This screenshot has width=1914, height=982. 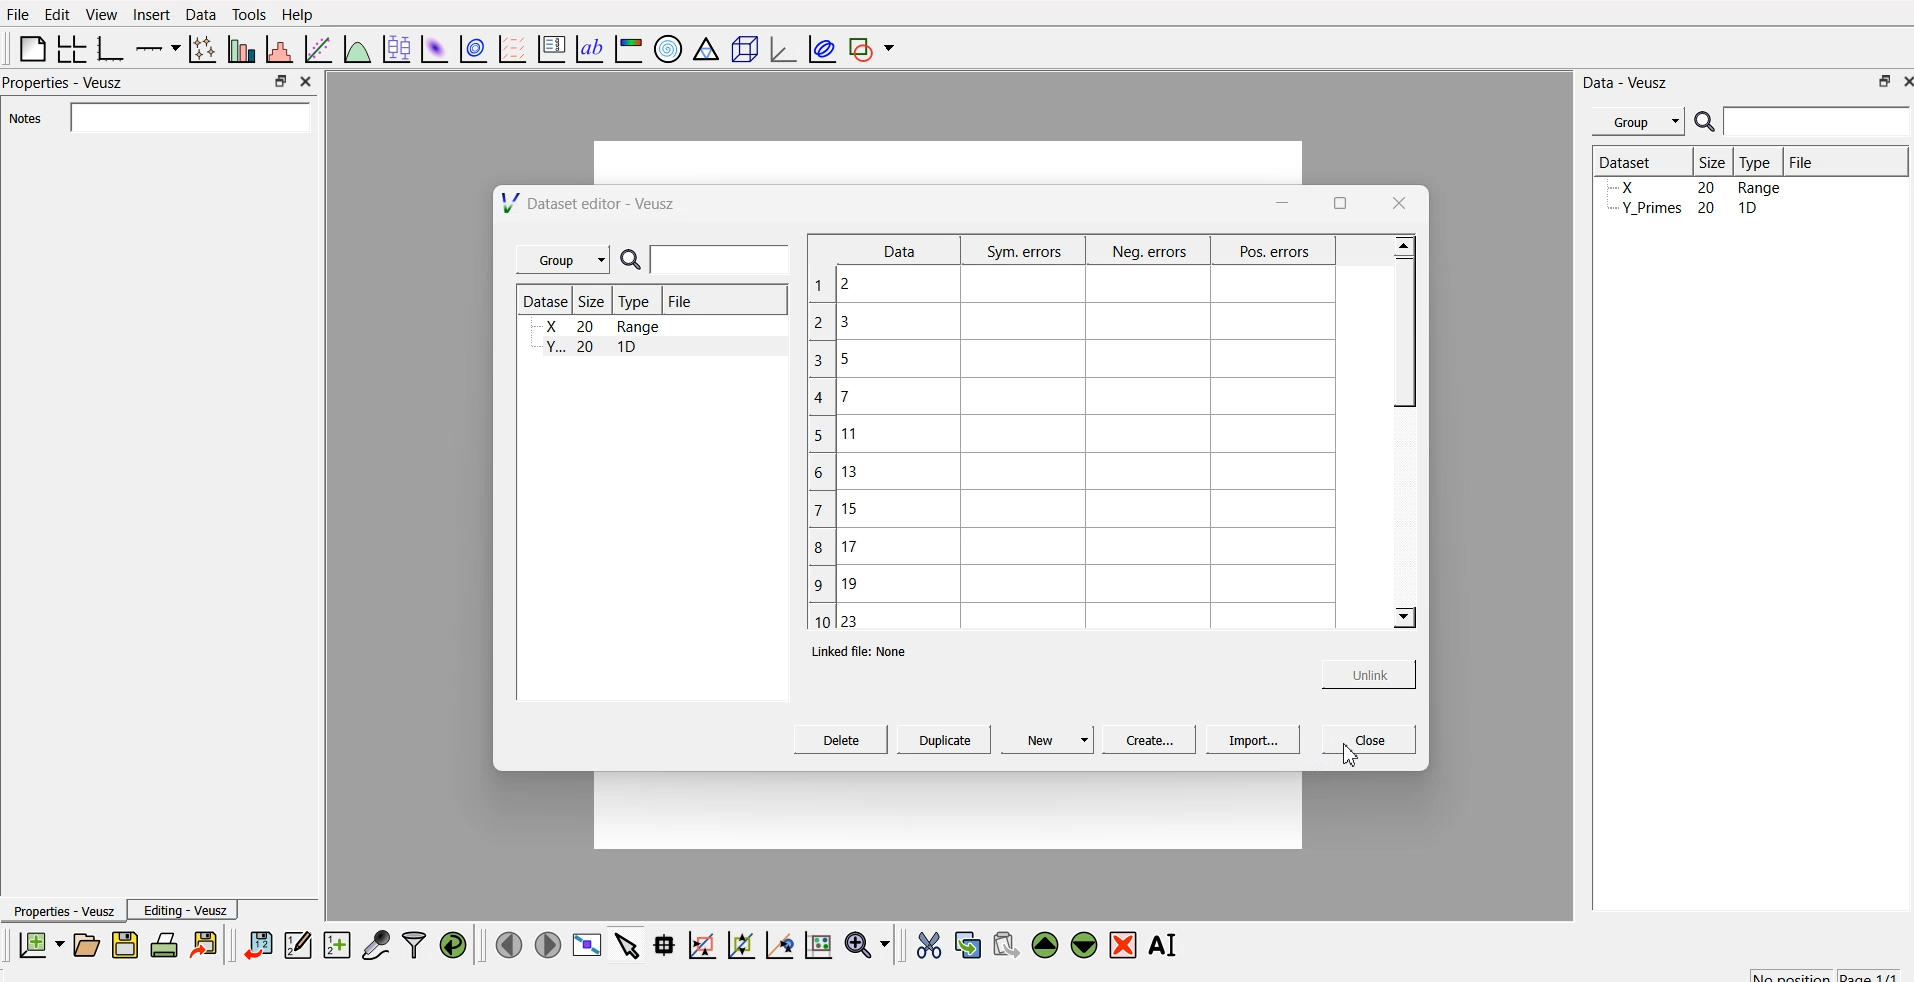 What do you see at coordinates (70, 46) in the screenshot?
I see `arrange grid in graph` at bounding box center [70, 46].